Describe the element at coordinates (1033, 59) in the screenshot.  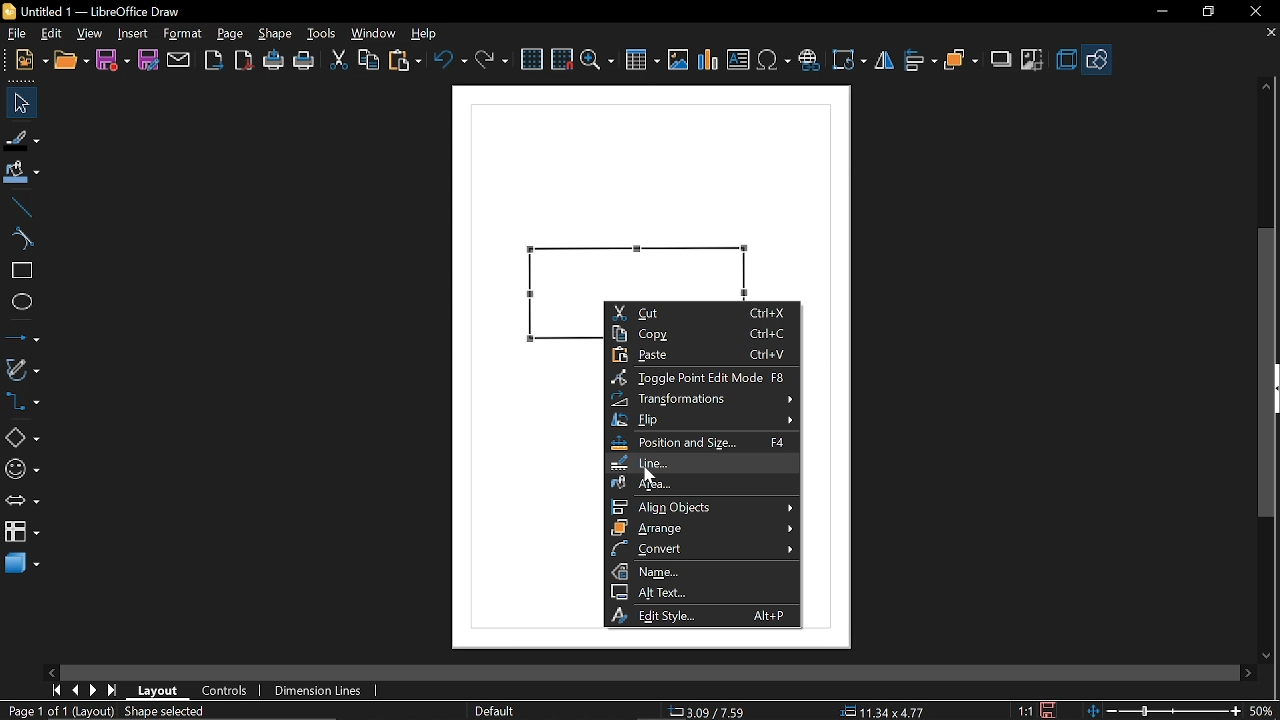
I see `crop` at that location.